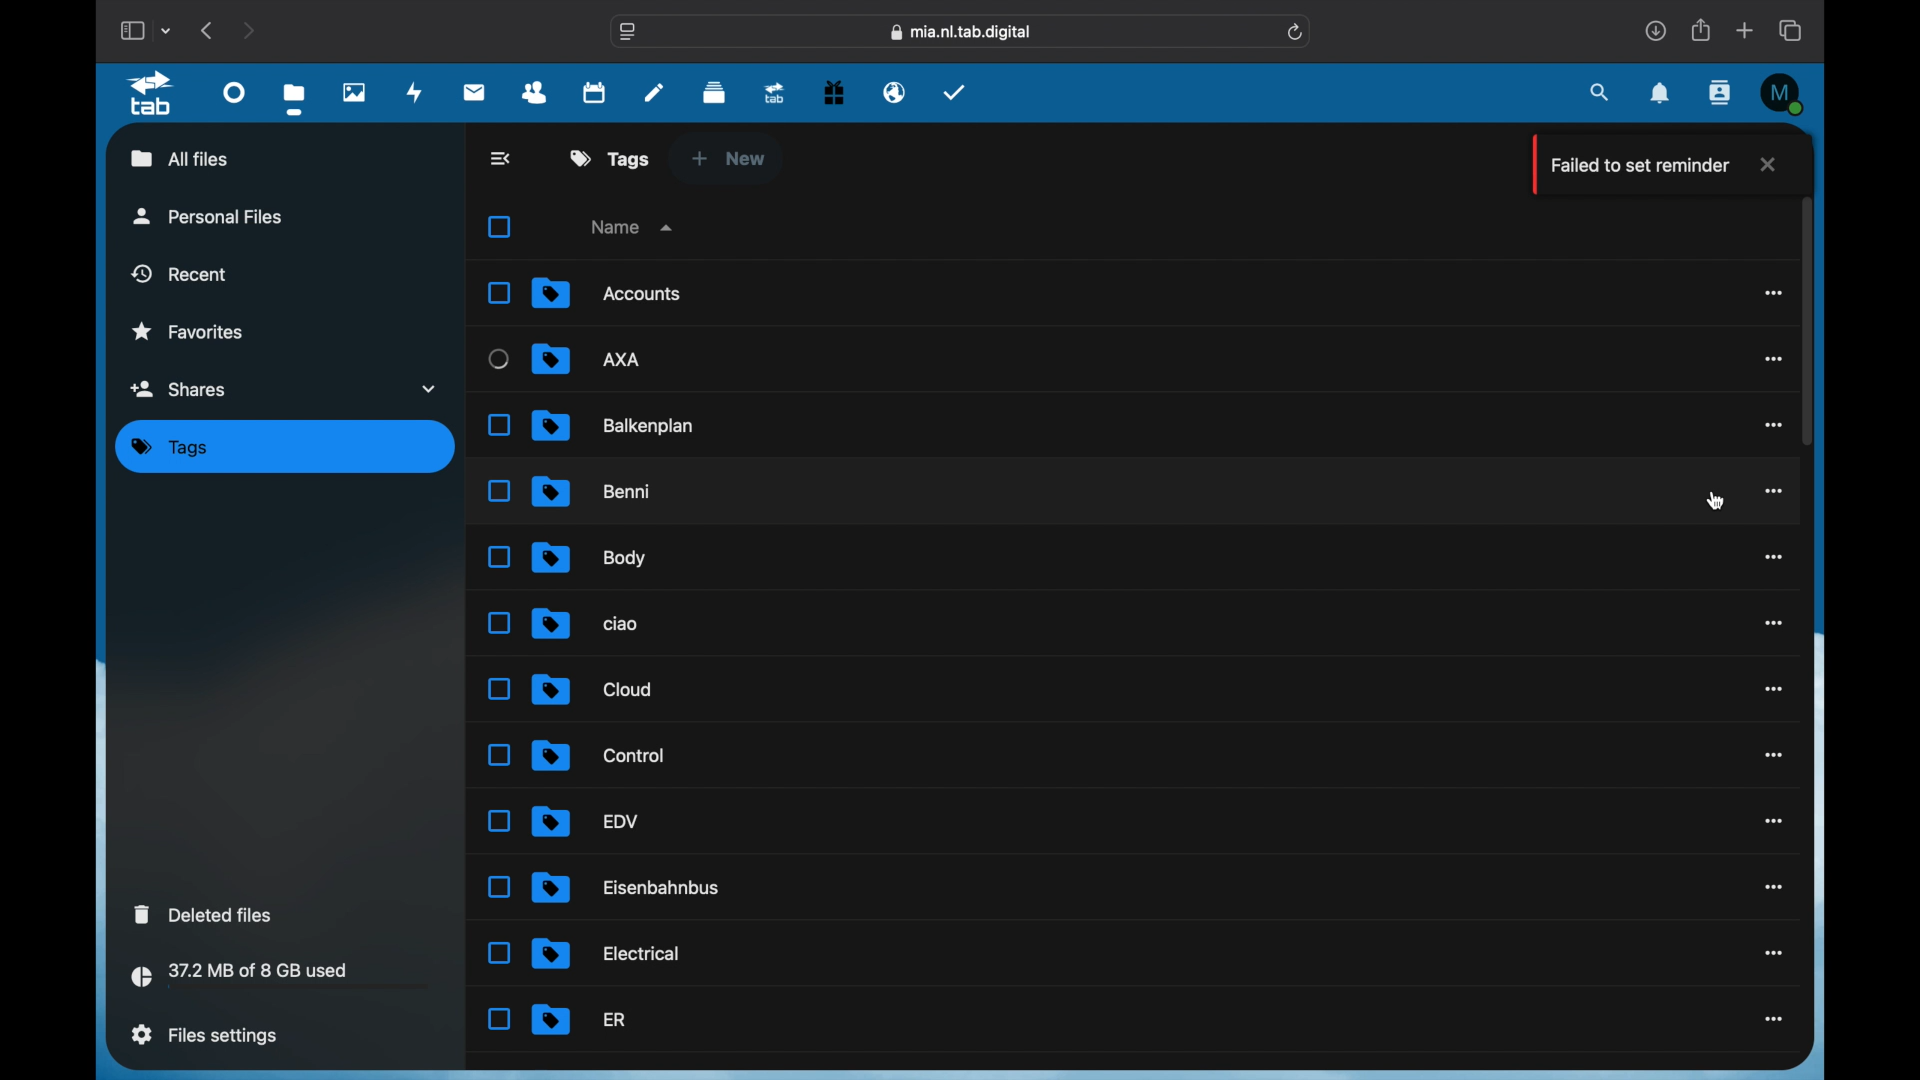 The image size is (1920, 1080). What do you see at coordinates (498, 953) in the screenshot?
I see `Unselected Checkbox` at bounding box center [498, 953].